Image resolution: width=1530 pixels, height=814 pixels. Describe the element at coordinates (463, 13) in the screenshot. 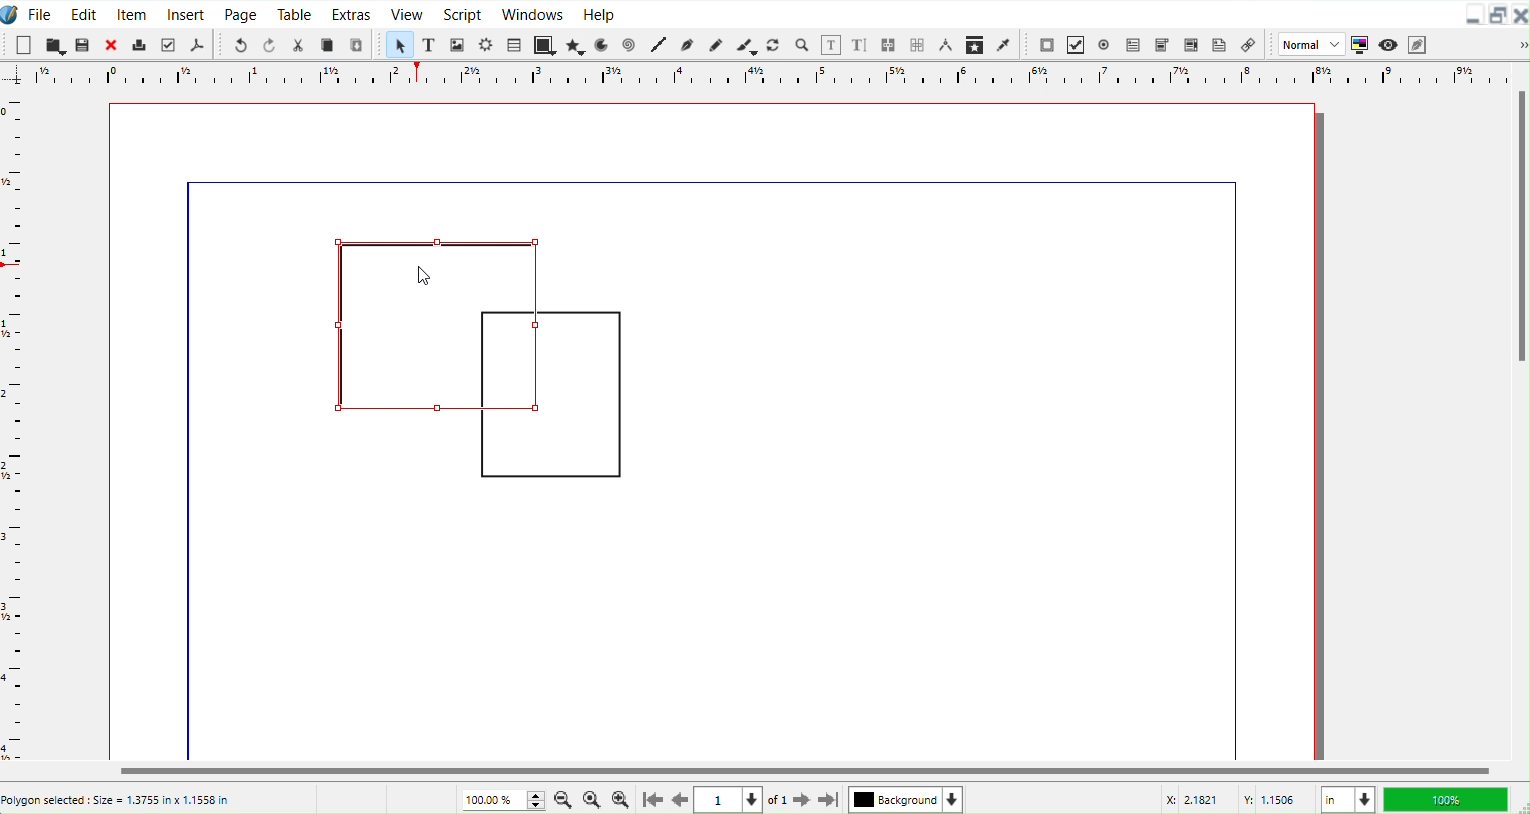

I see `Script` at that location.